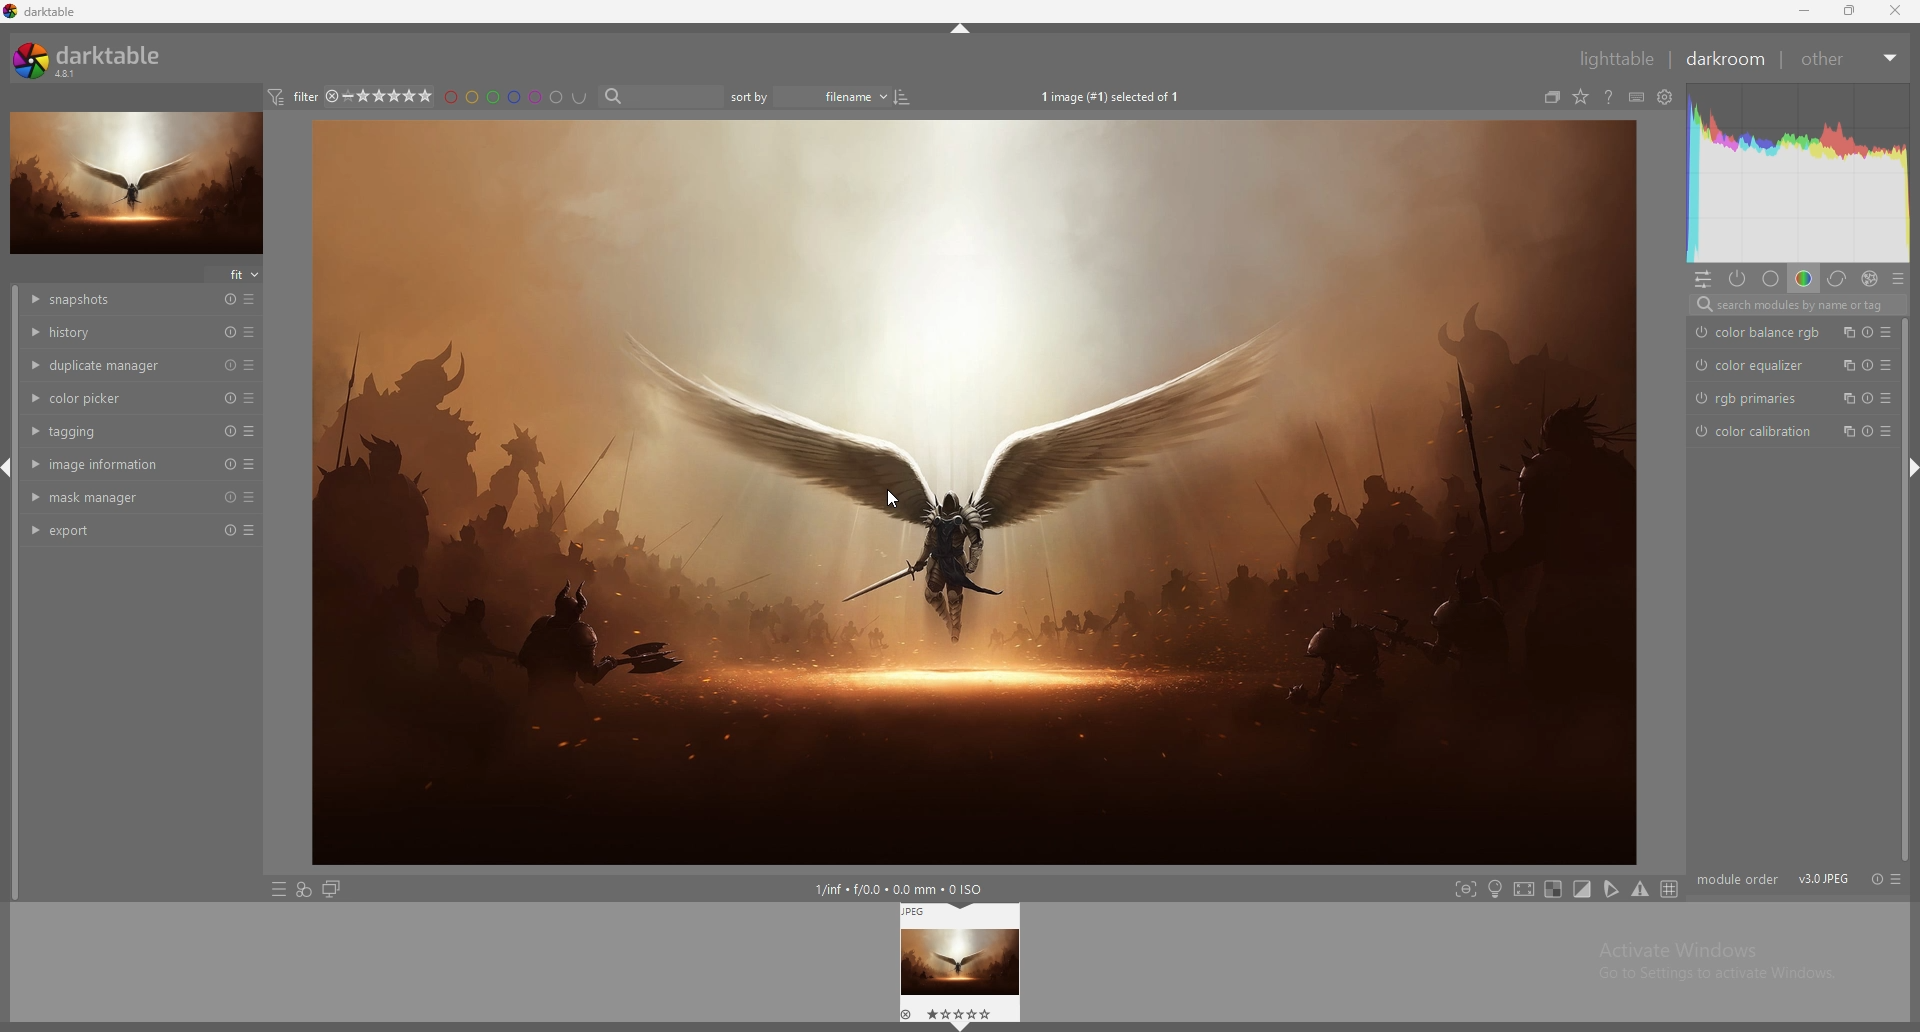 The width and height of the screenshot is (1920, 1032). I want to click on search bar, so click(659, 97).